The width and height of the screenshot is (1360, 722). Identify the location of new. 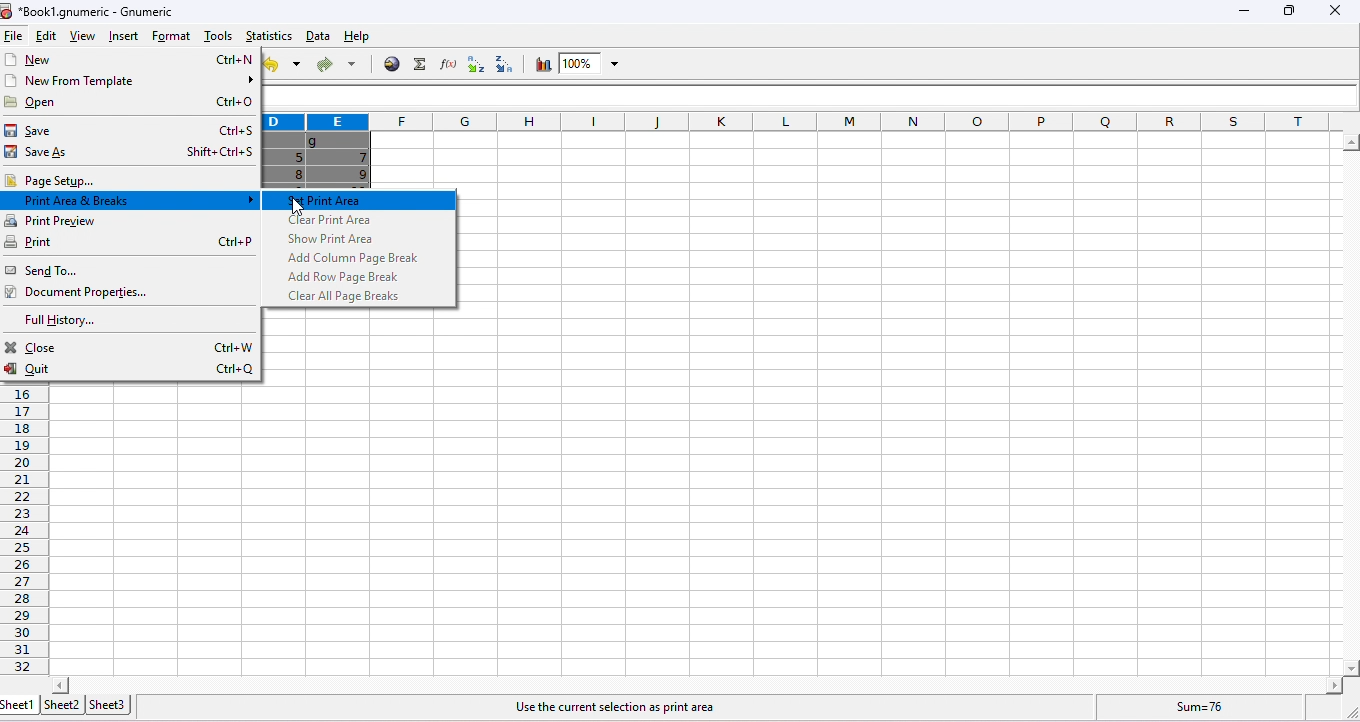
(130, 59).